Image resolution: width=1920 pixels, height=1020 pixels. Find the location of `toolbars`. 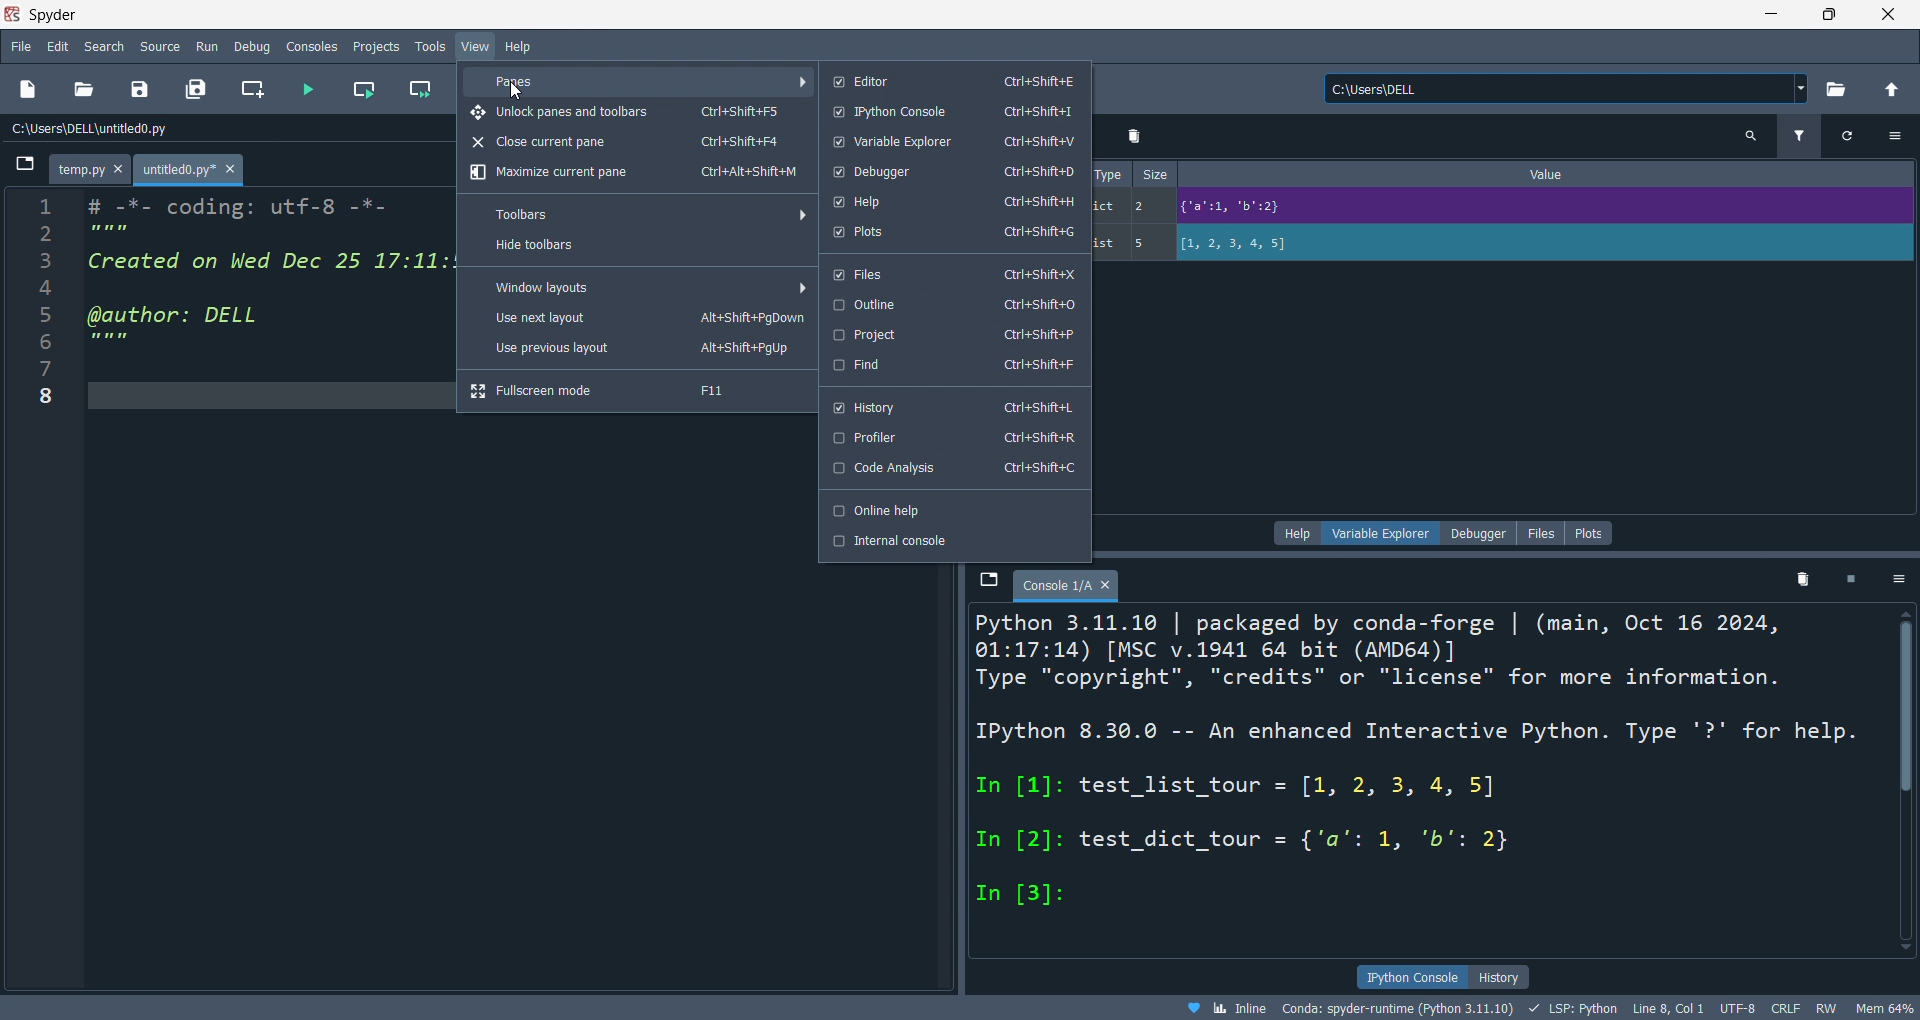

toolbars is located at coordinates (646, 214).